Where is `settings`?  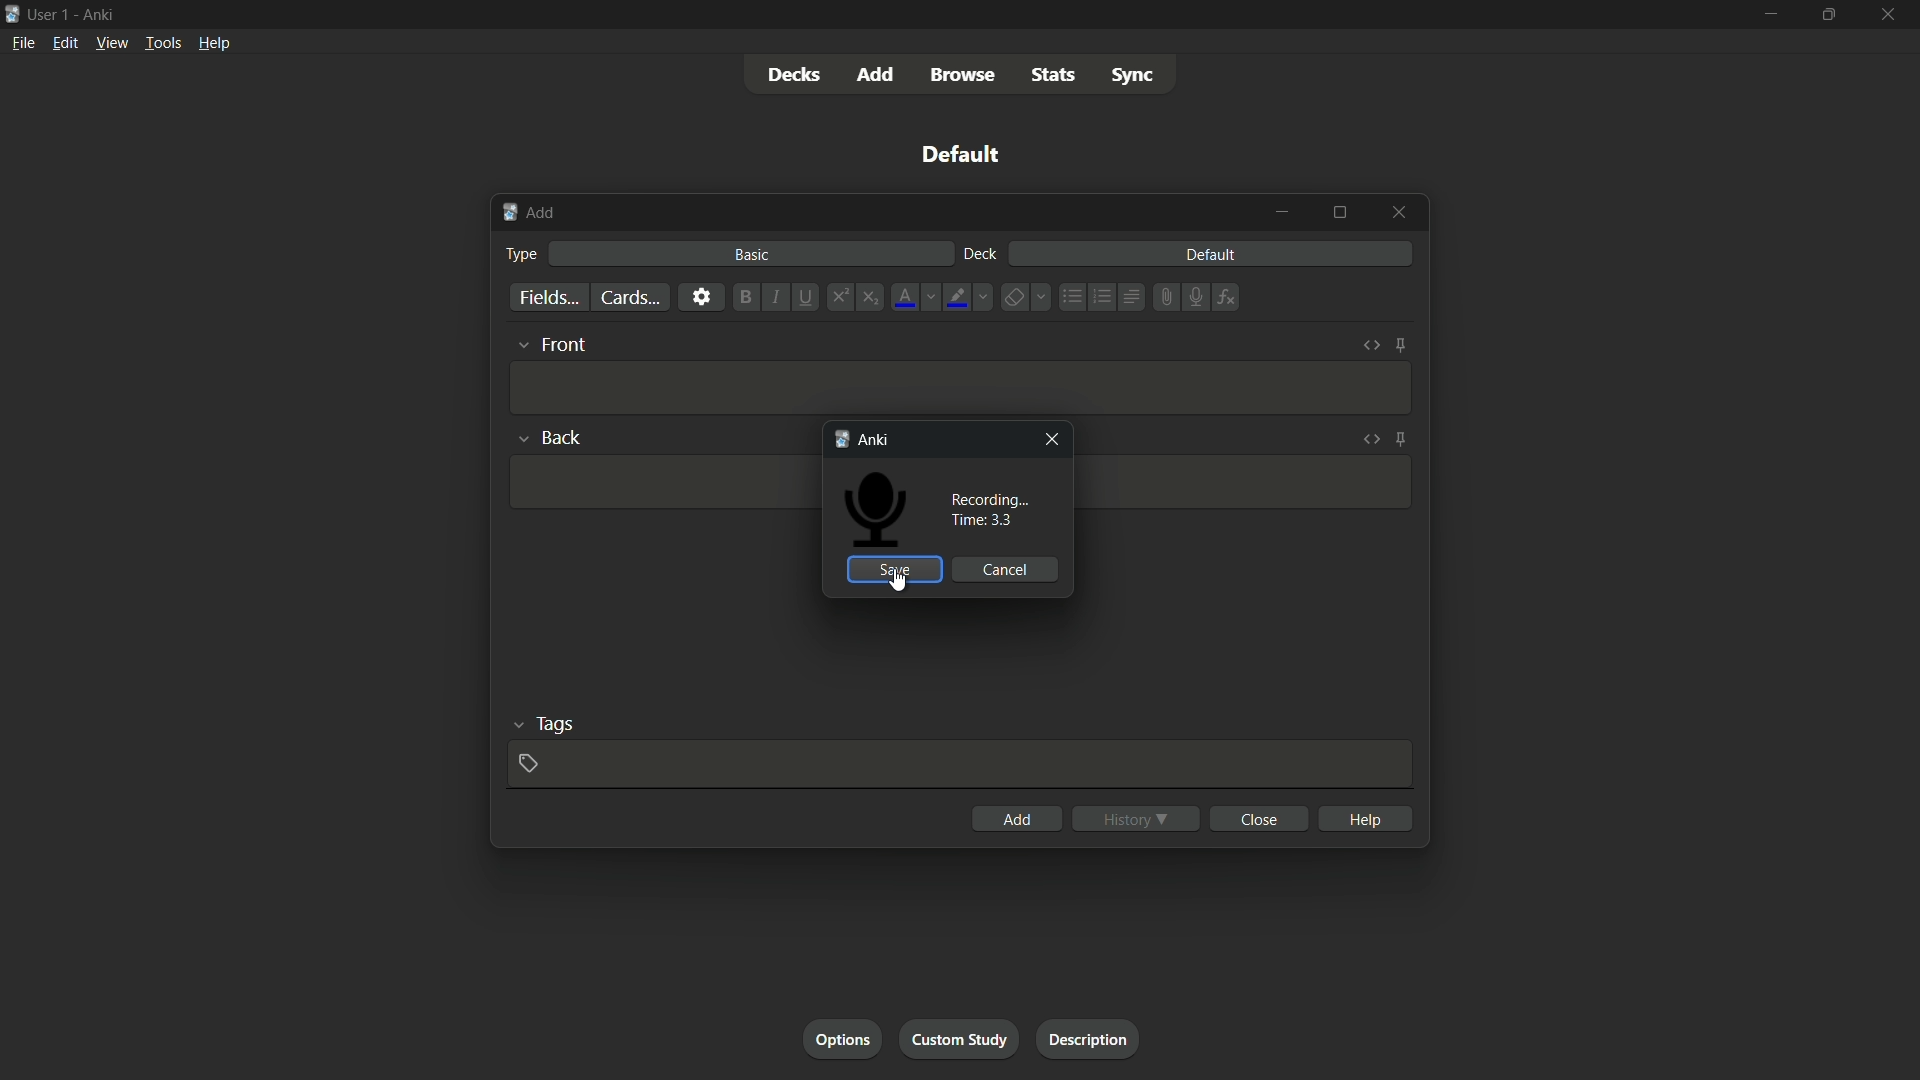
settings is located at coordinates (700, 297).